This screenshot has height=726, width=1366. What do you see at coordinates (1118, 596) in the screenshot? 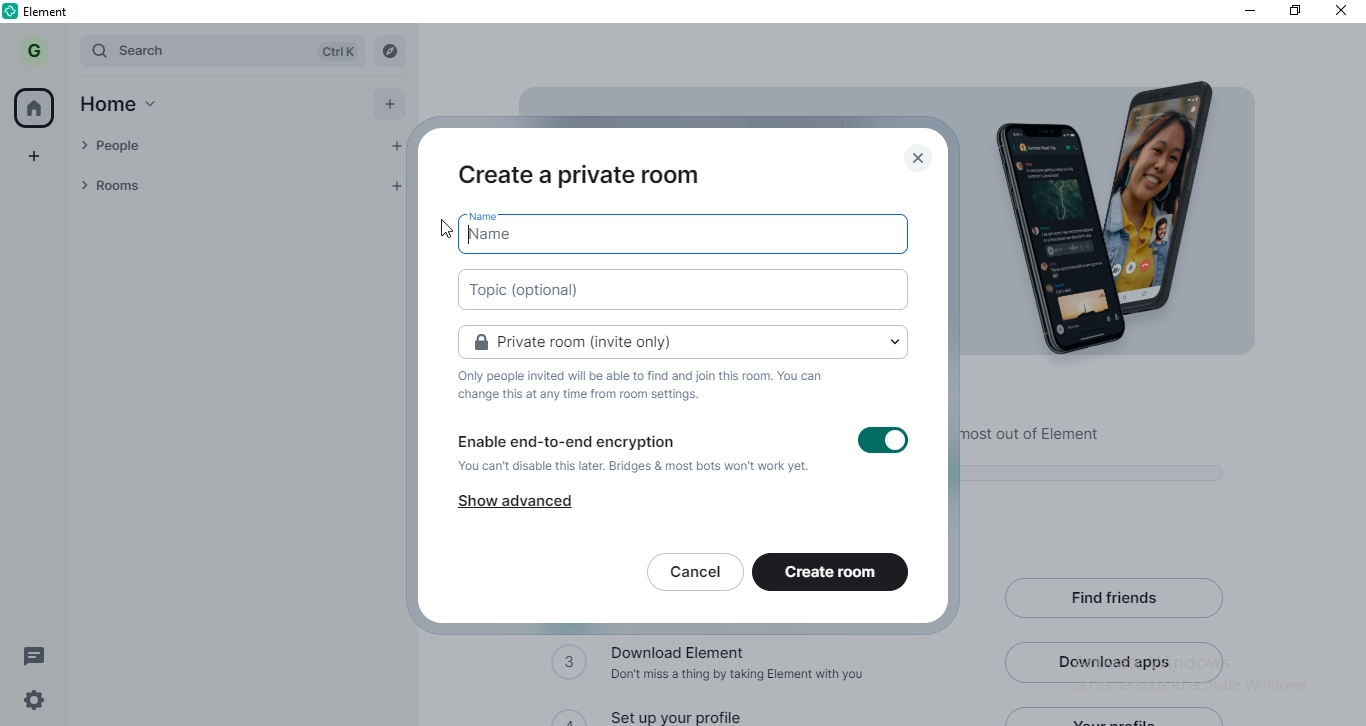
I see `find friends` at bounding box center [1118, 596].